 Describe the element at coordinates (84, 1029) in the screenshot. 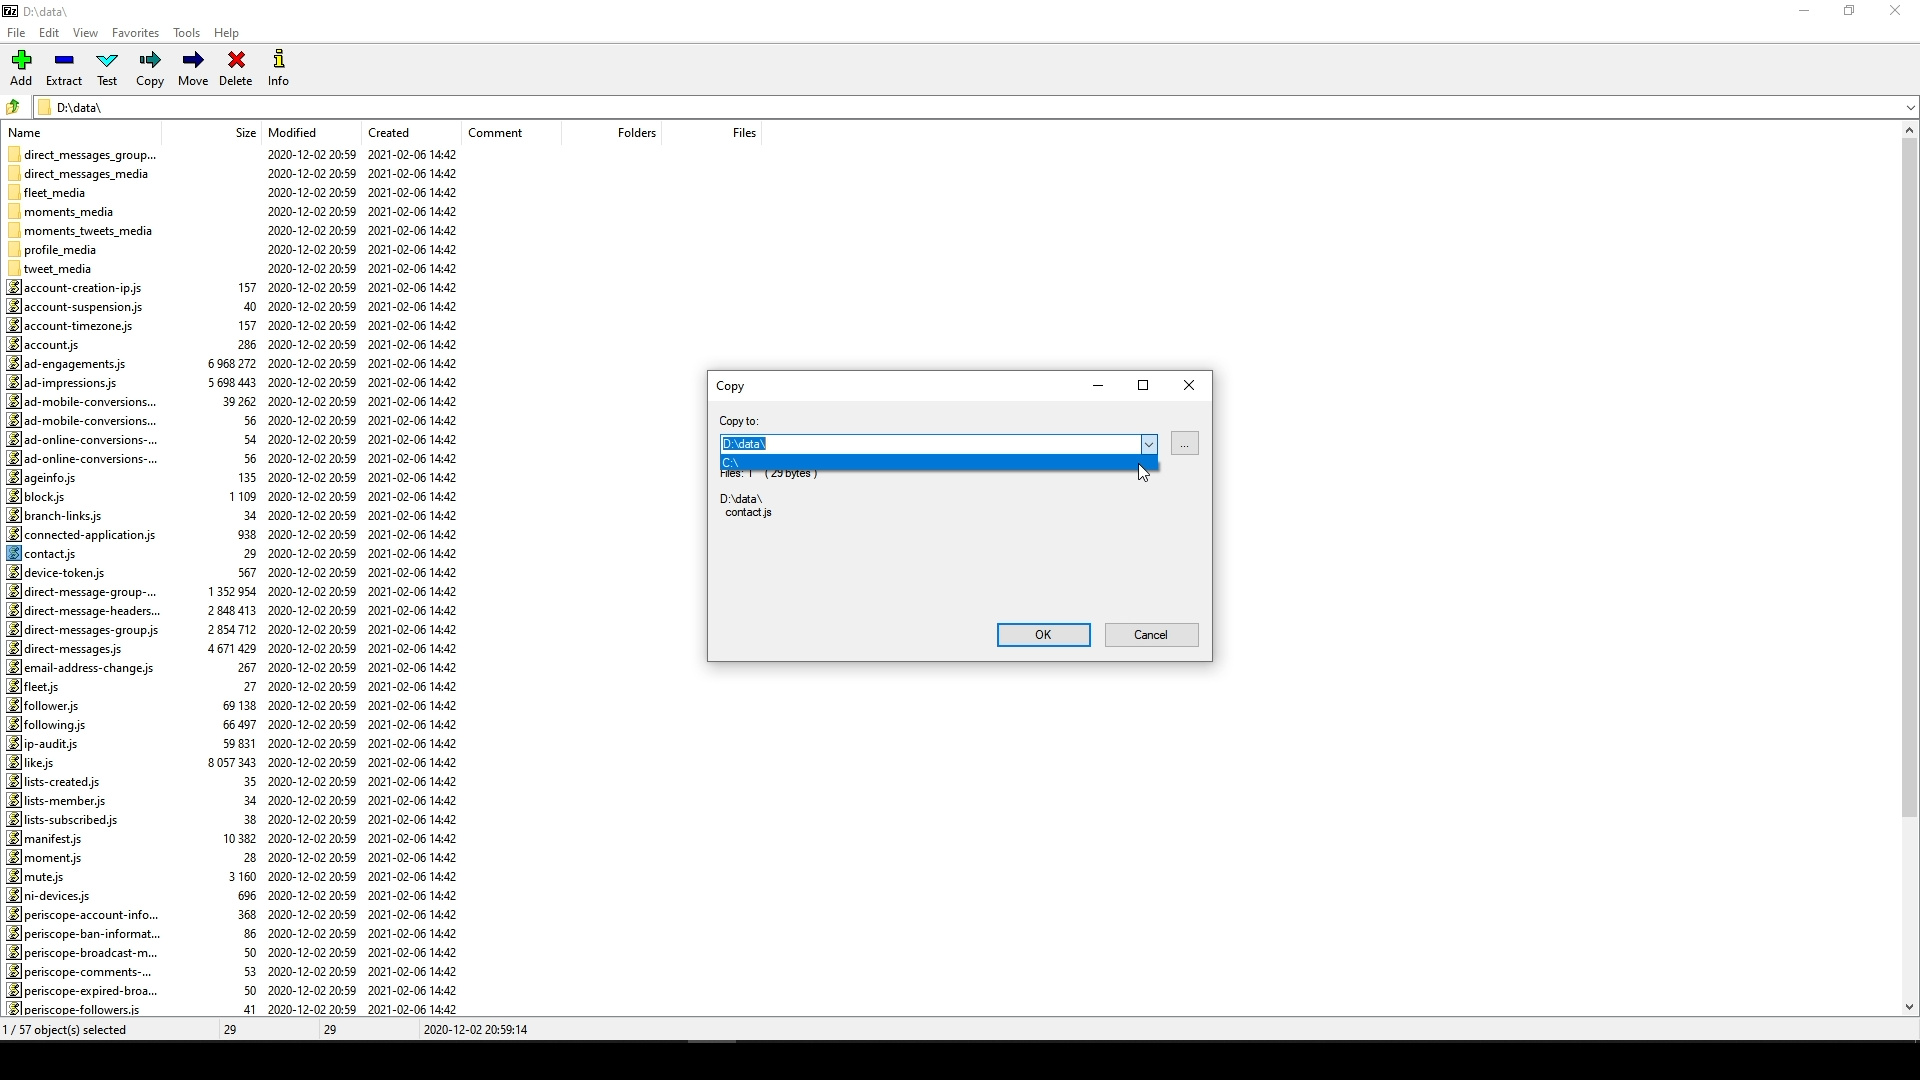

I see `0/57 objects selected` at that location.